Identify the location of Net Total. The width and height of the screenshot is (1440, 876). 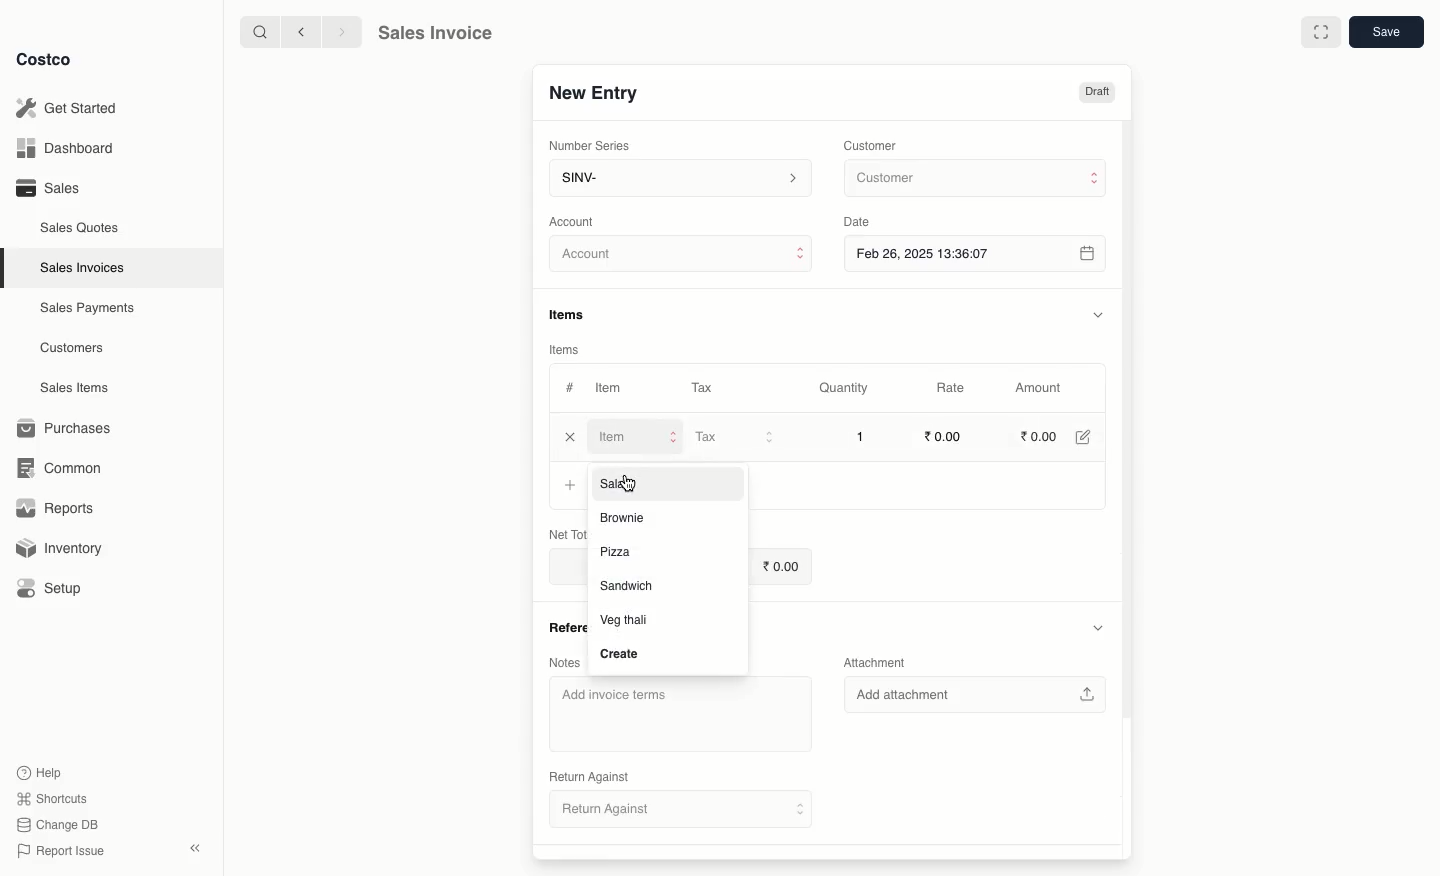
(562, 531).